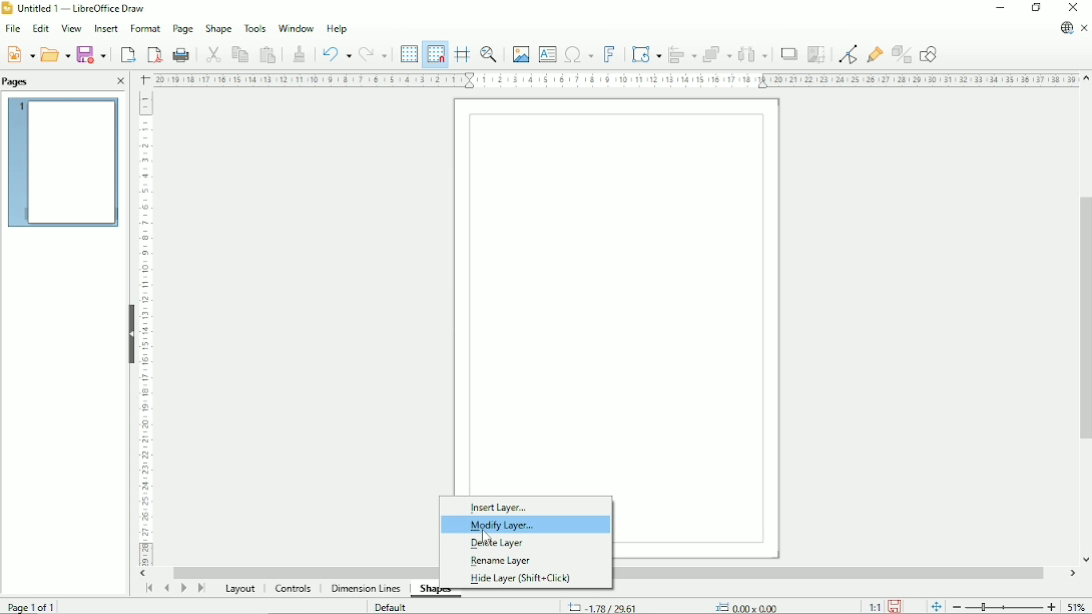  What do you see at coordinates (218, 30) in the screenshot?
I see `Shape` at bounding box center [218, 30].